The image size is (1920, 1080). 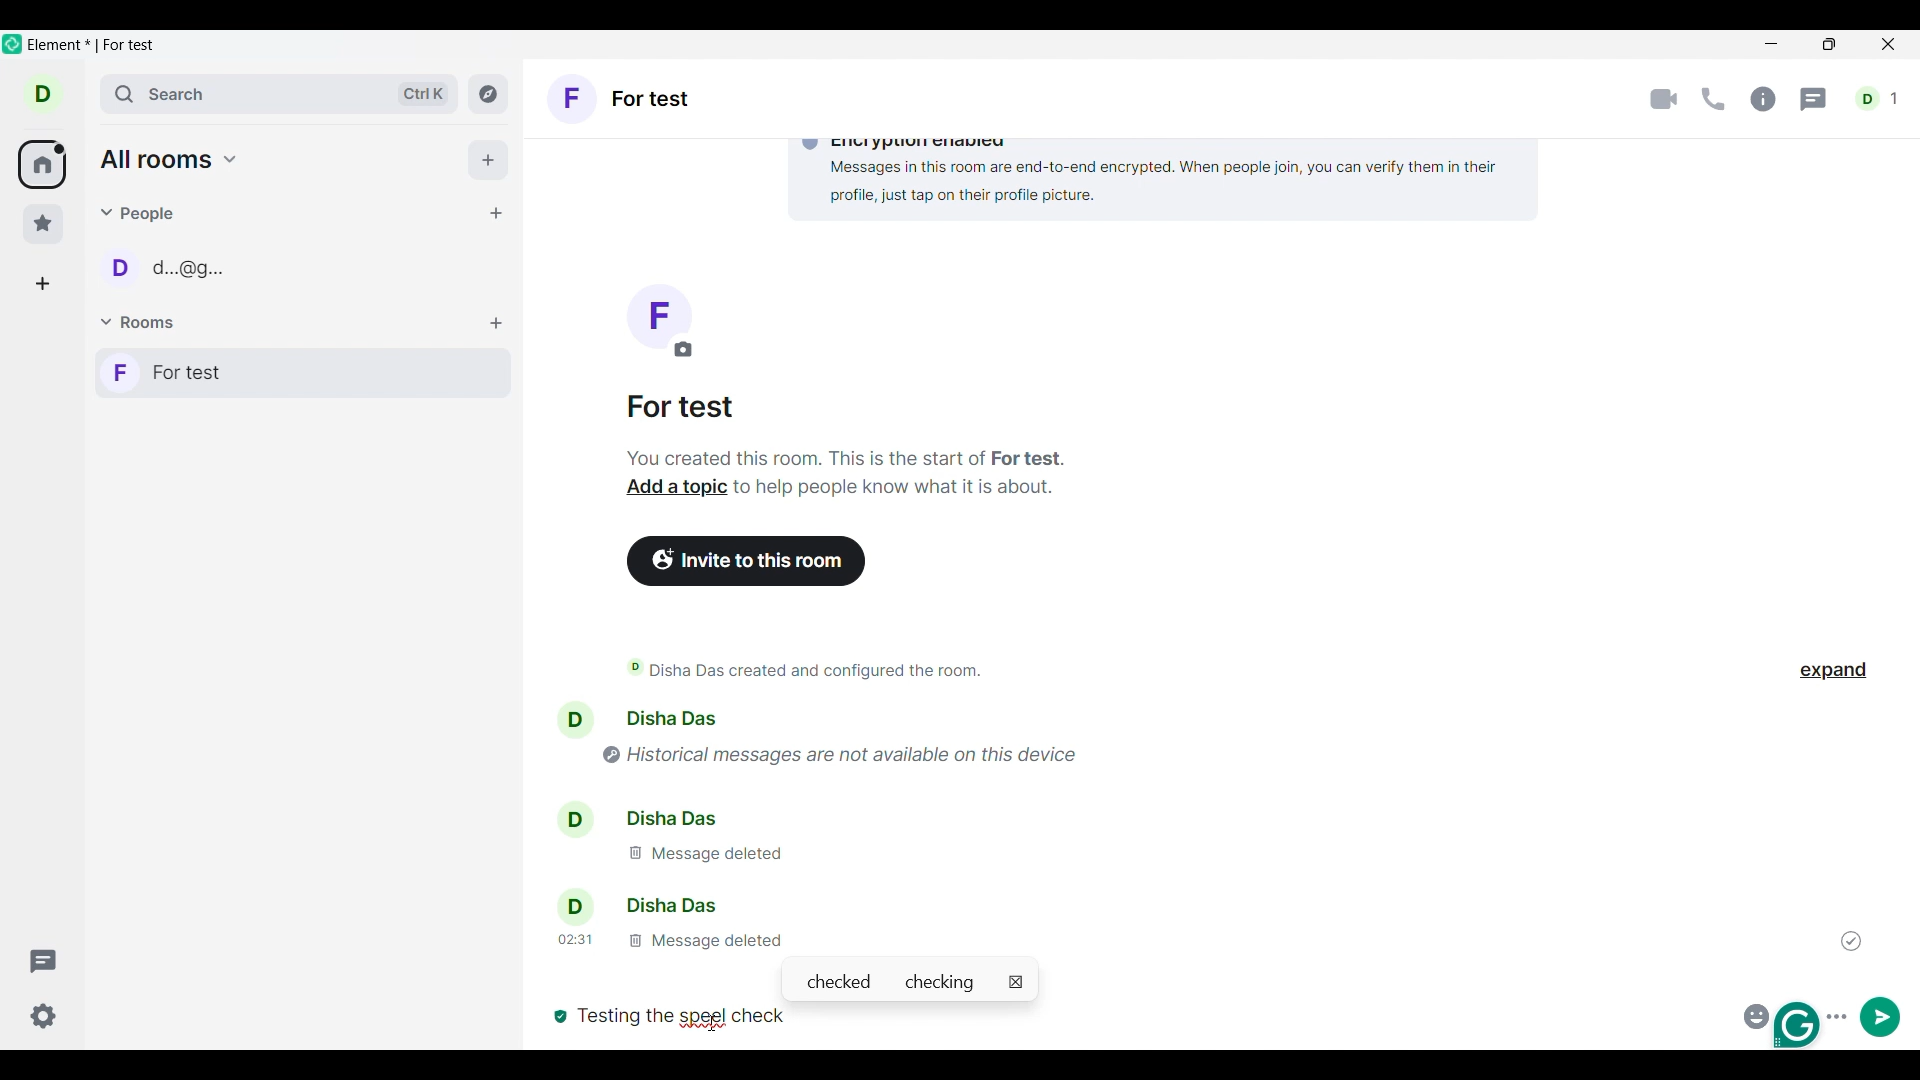 I want to click on For test   You created this room. This is the start of a room of for test, so click(x=846, y=433).